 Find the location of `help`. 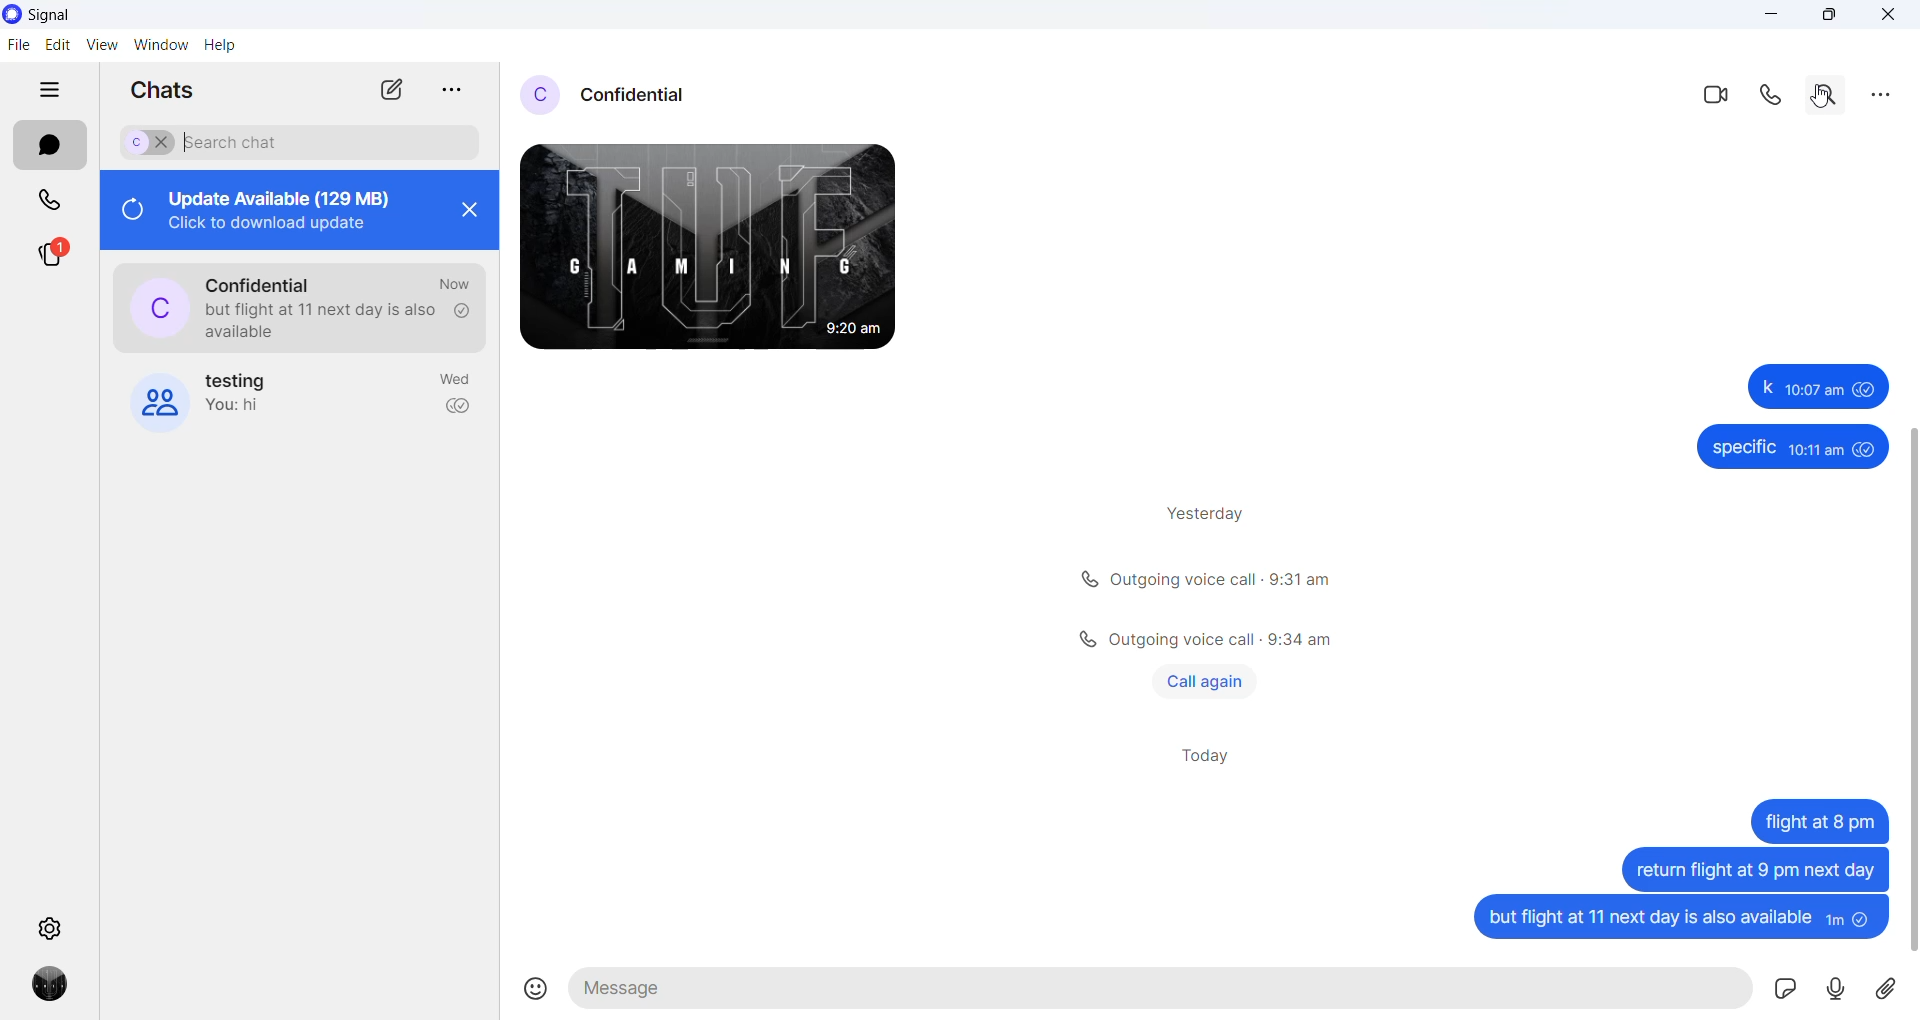

help is located at coordinates (223, 47).